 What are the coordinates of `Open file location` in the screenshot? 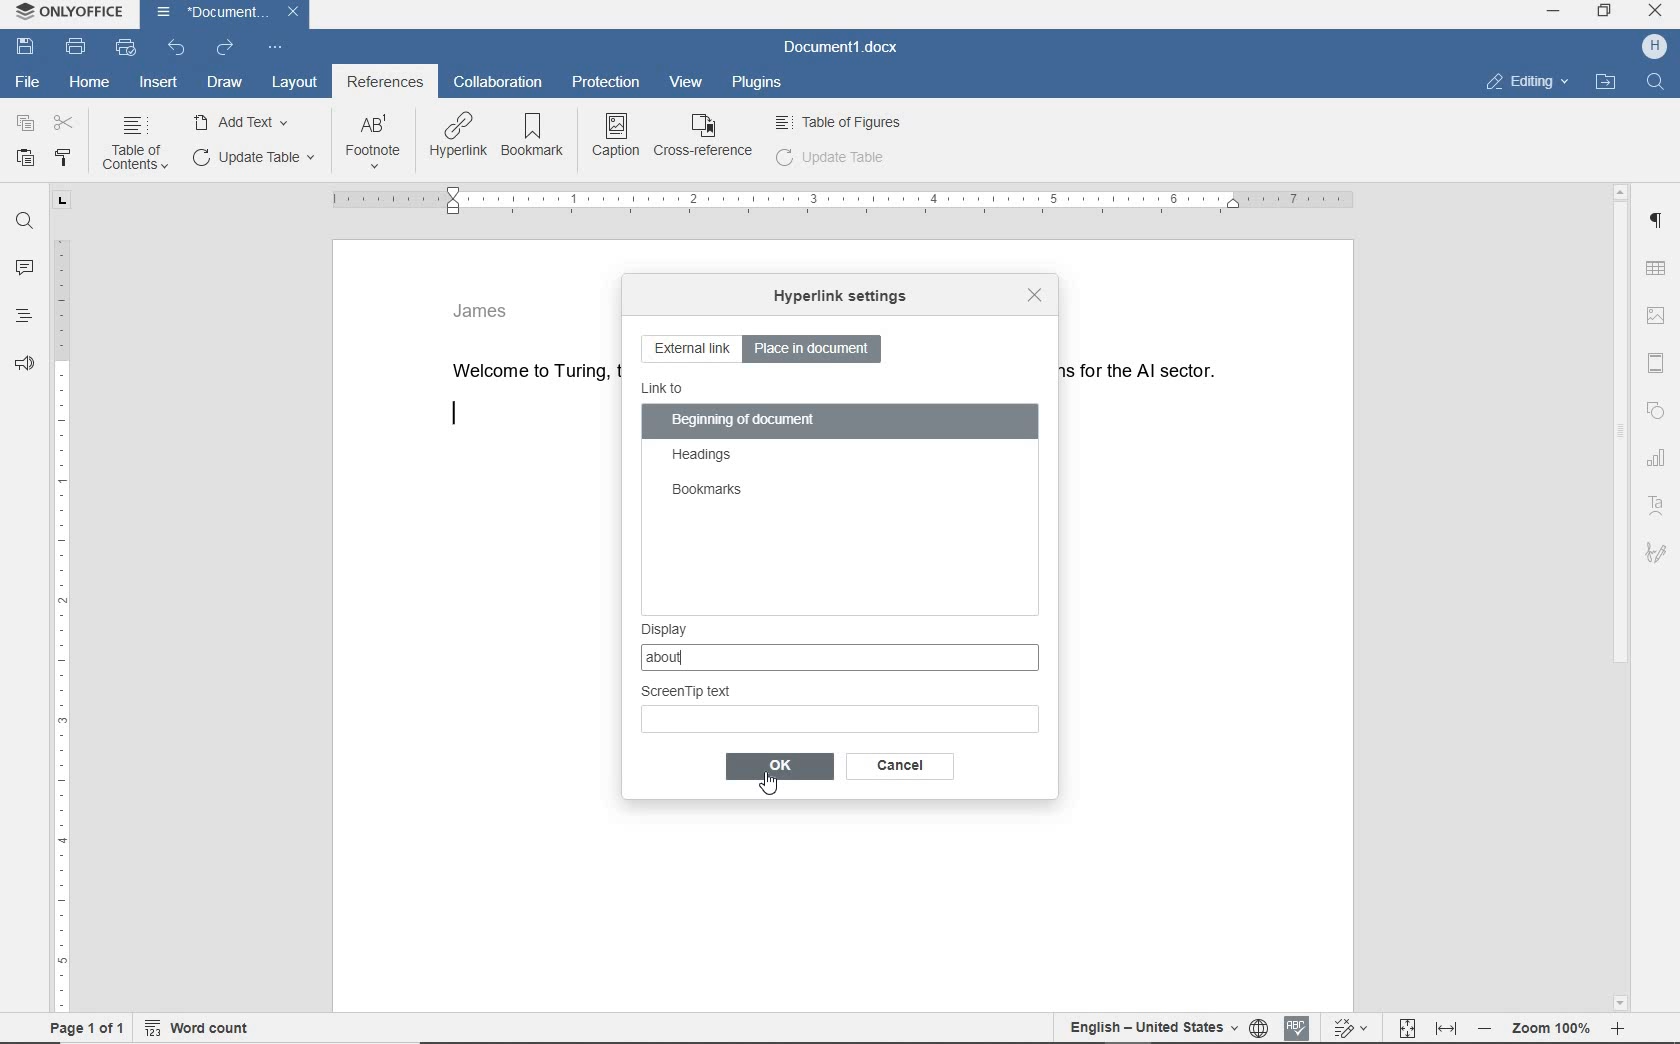 It's located at (1612, 78).